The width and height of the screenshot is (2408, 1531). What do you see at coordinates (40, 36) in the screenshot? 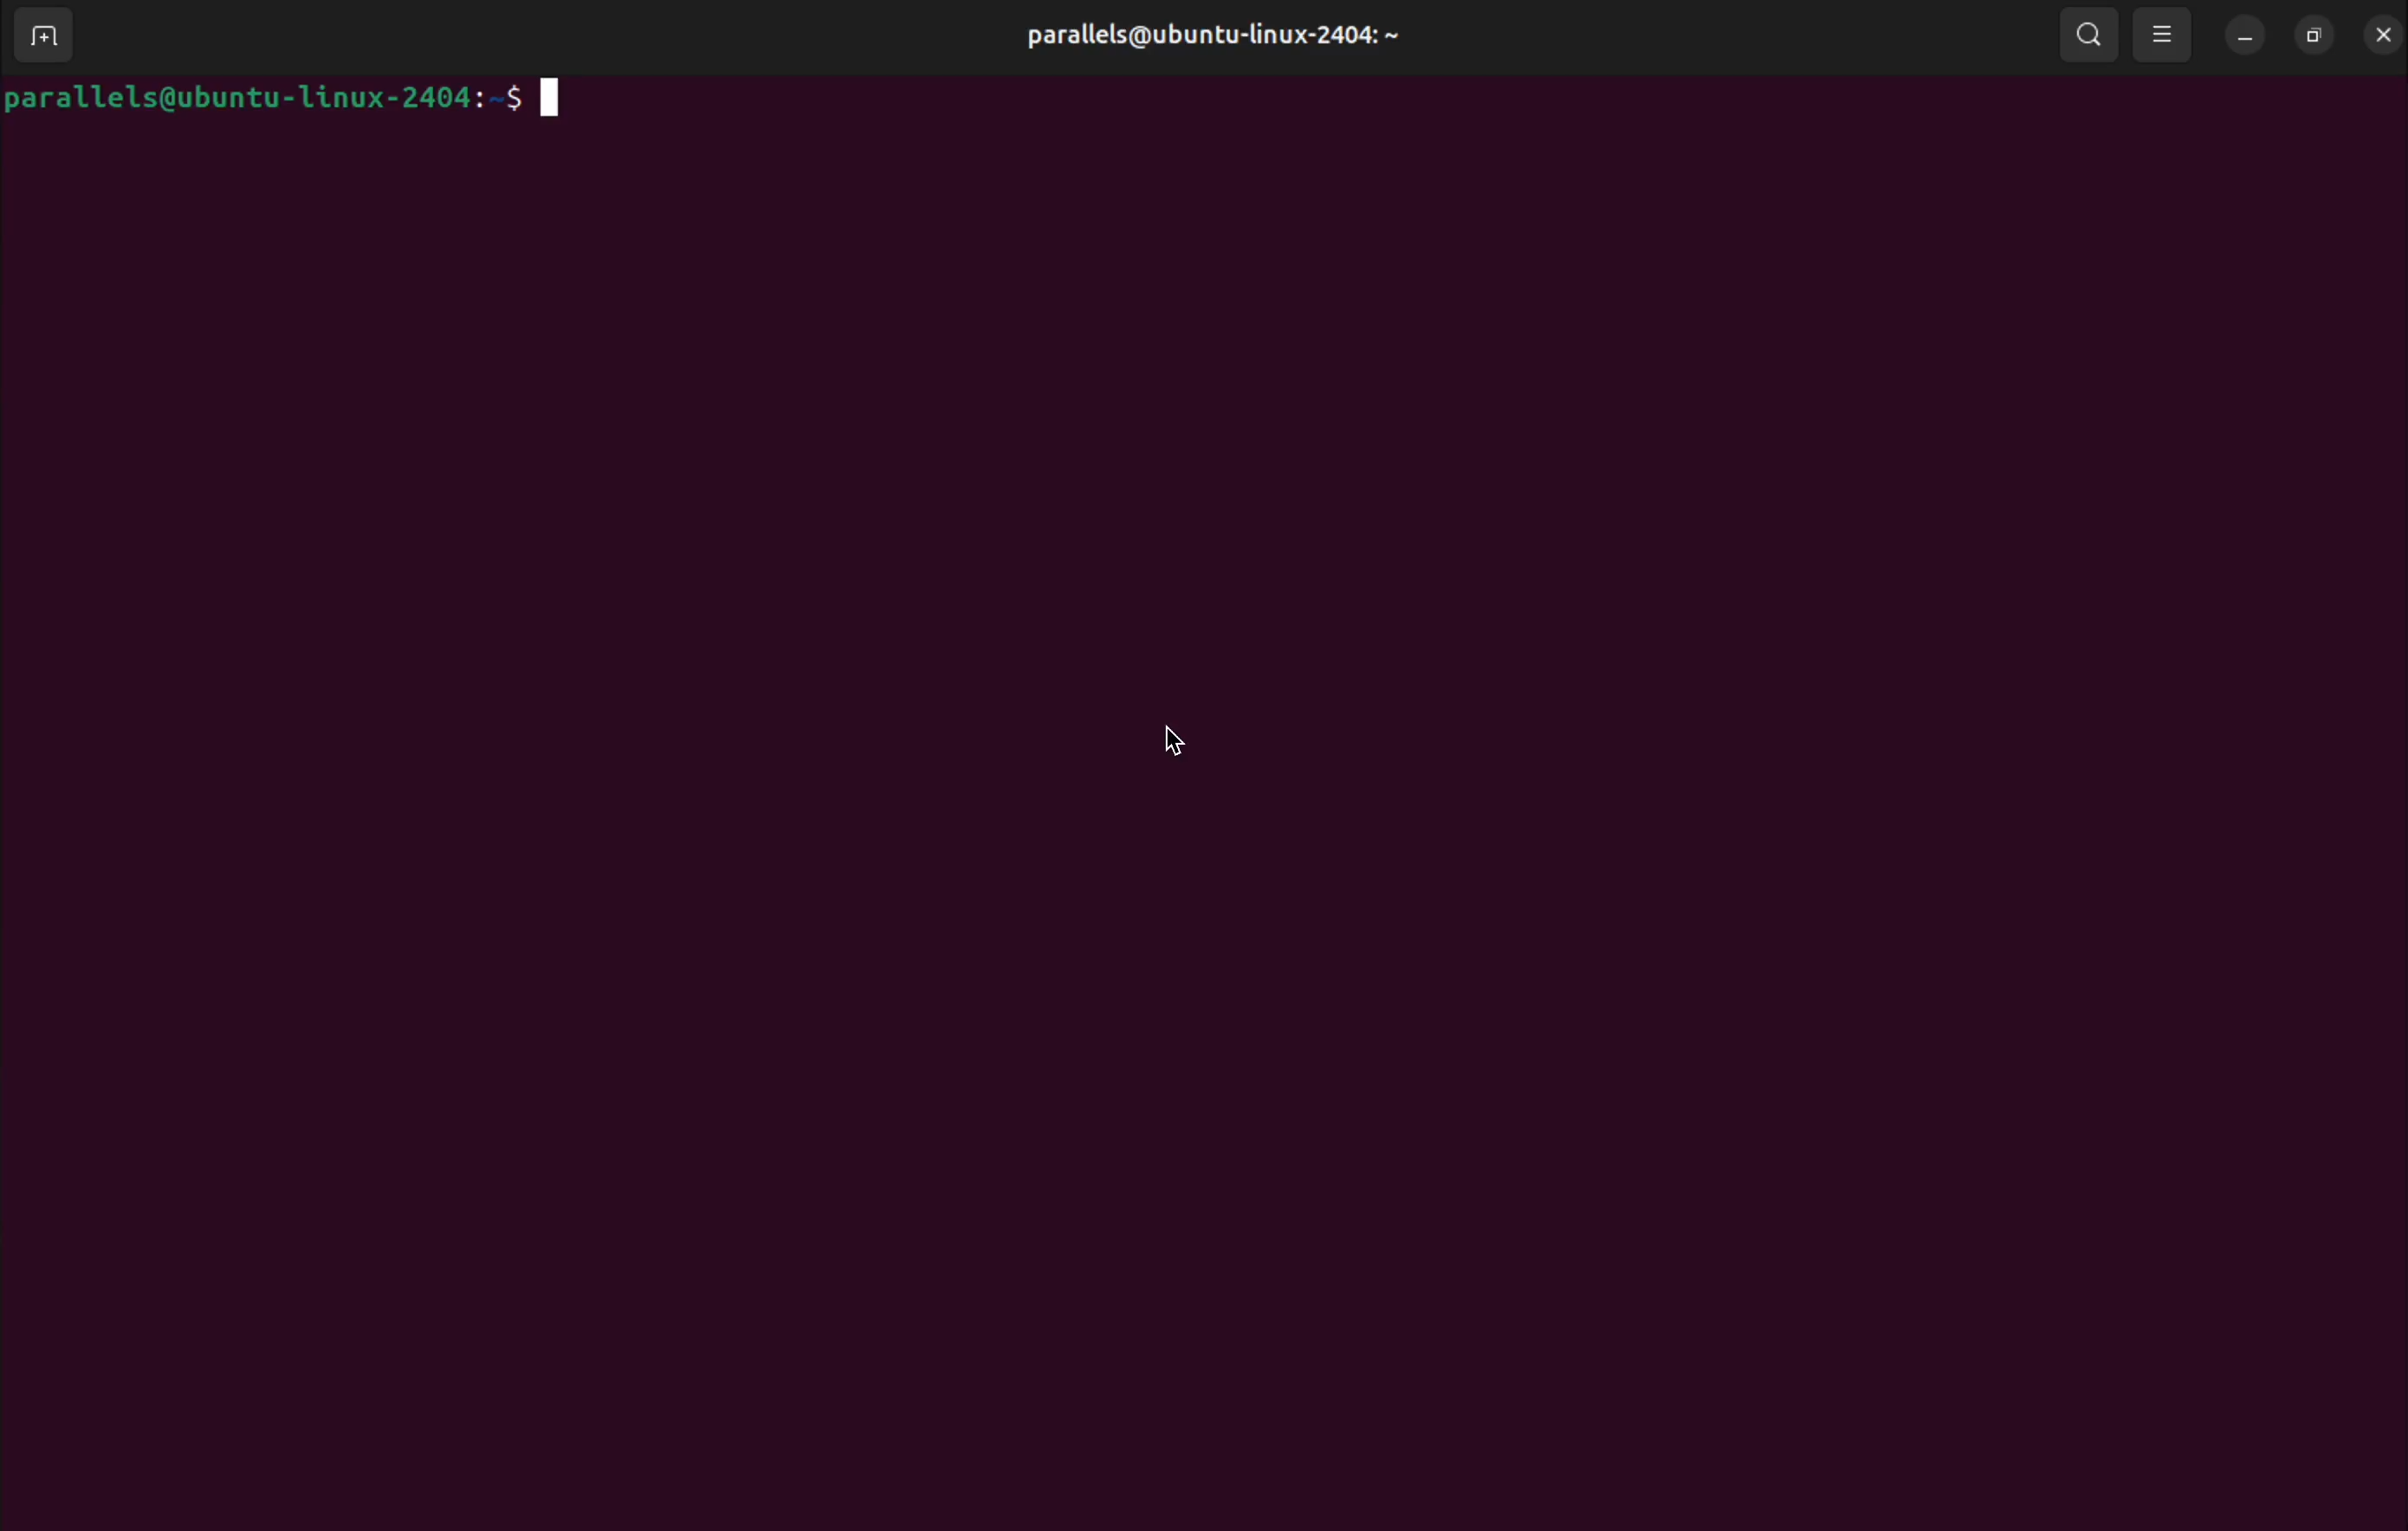
I see `add new window` at bounding box center [40, 36].